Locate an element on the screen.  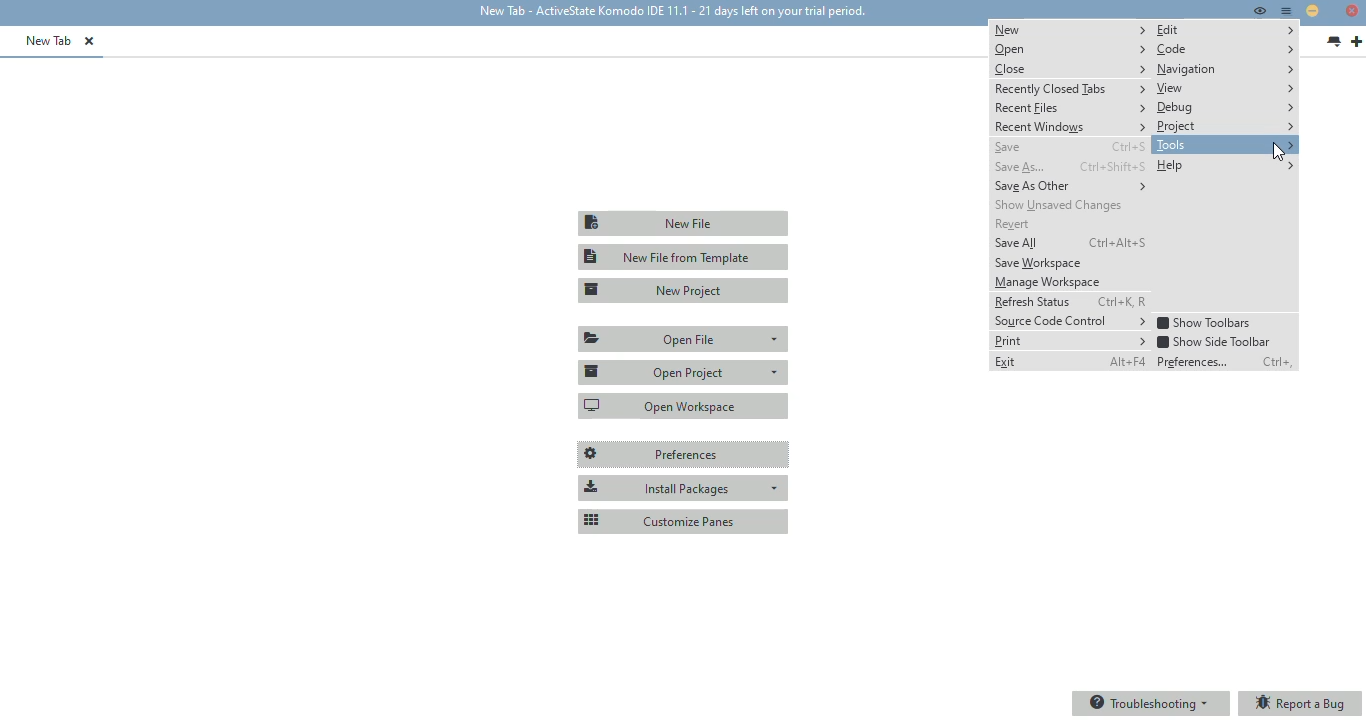
toggle focus mode is located at coordinates (1259, 10).